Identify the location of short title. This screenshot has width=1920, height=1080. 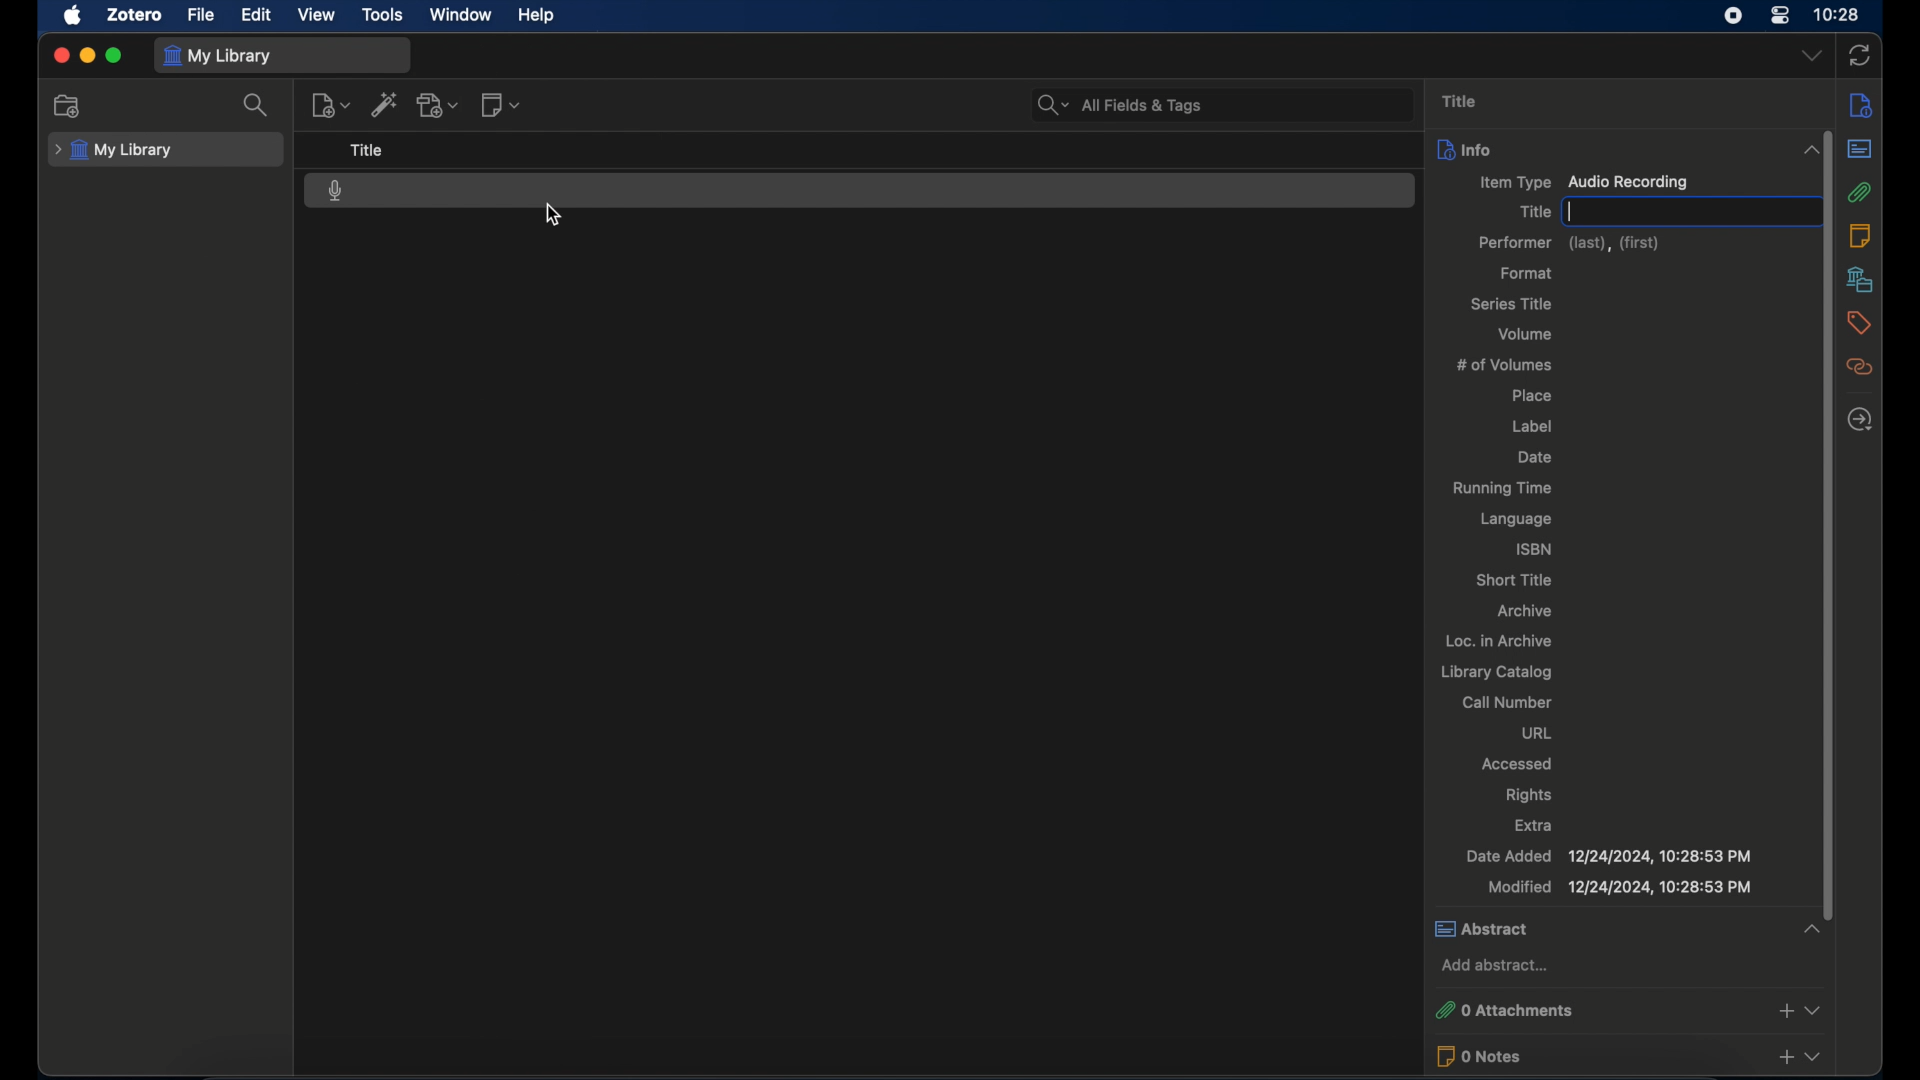
(1516, 580).